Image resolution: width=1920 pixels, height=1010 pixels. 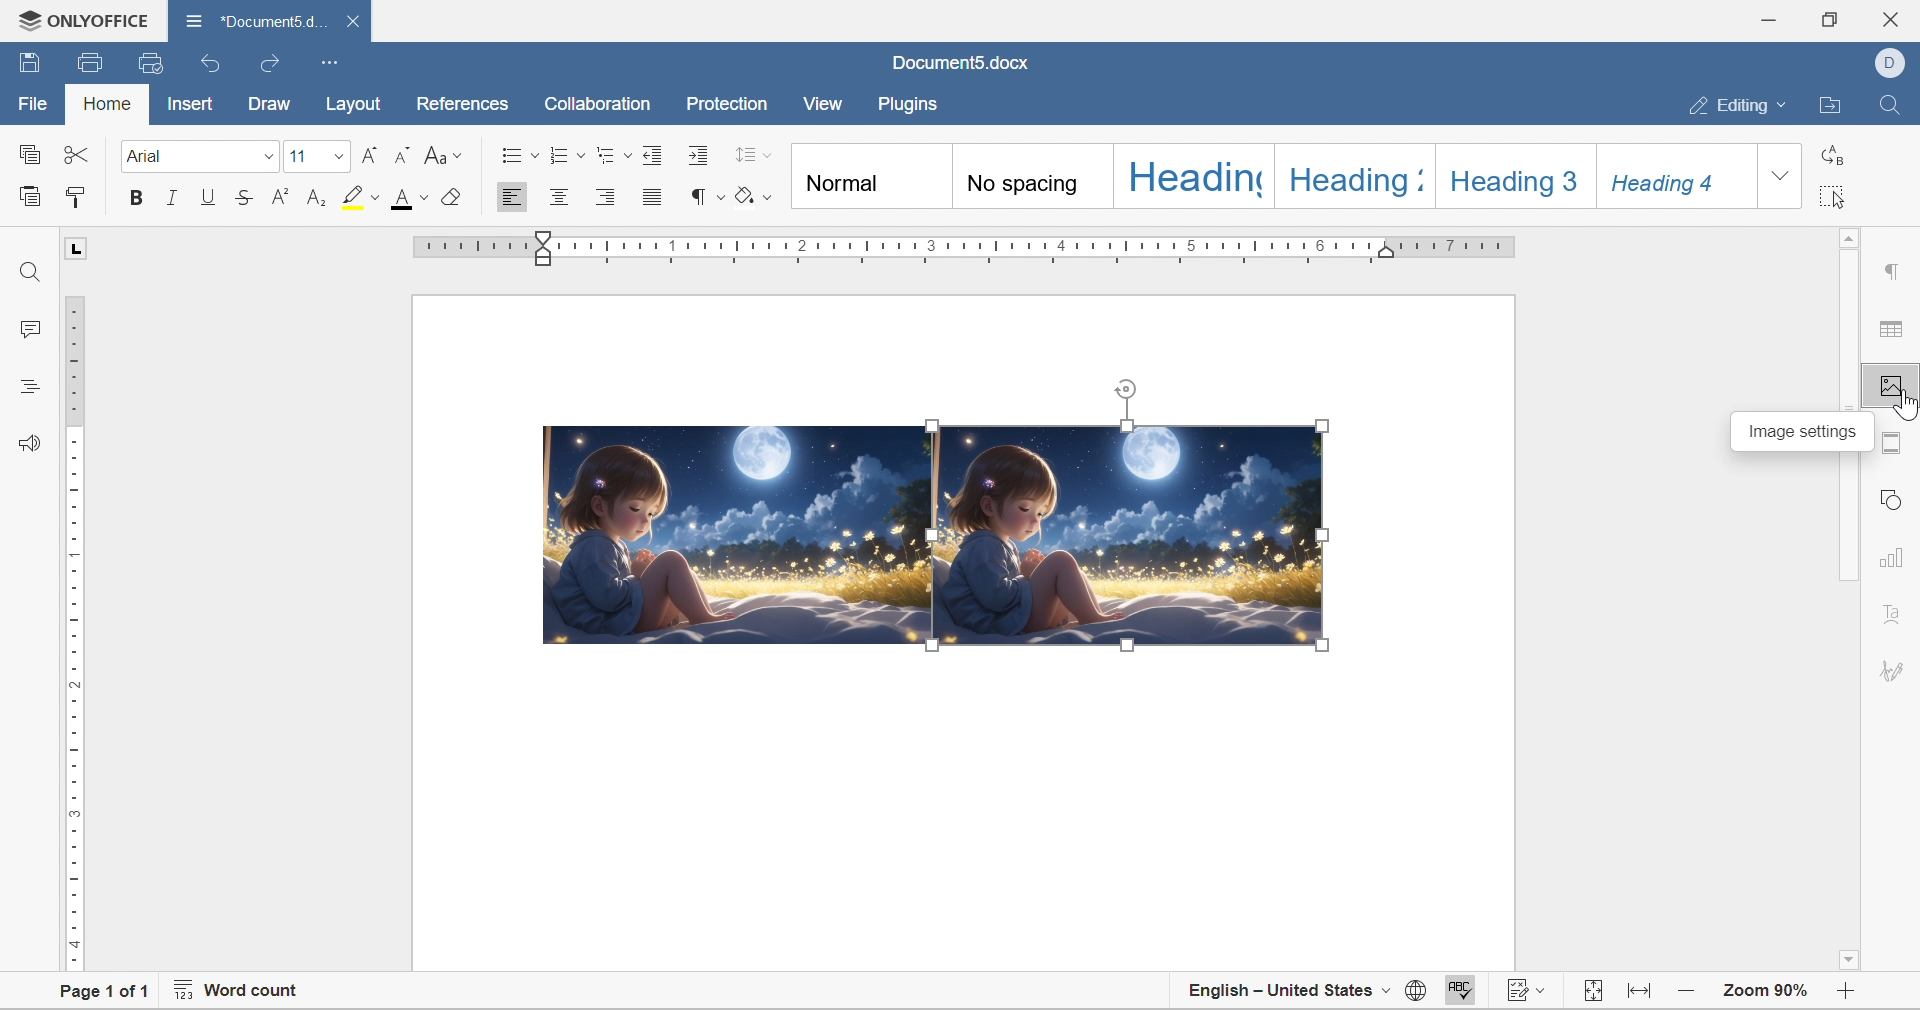 What do you see at coordinates (444, 157) in the screenshot?
I see `Change case` at bounding box center [444, 157].